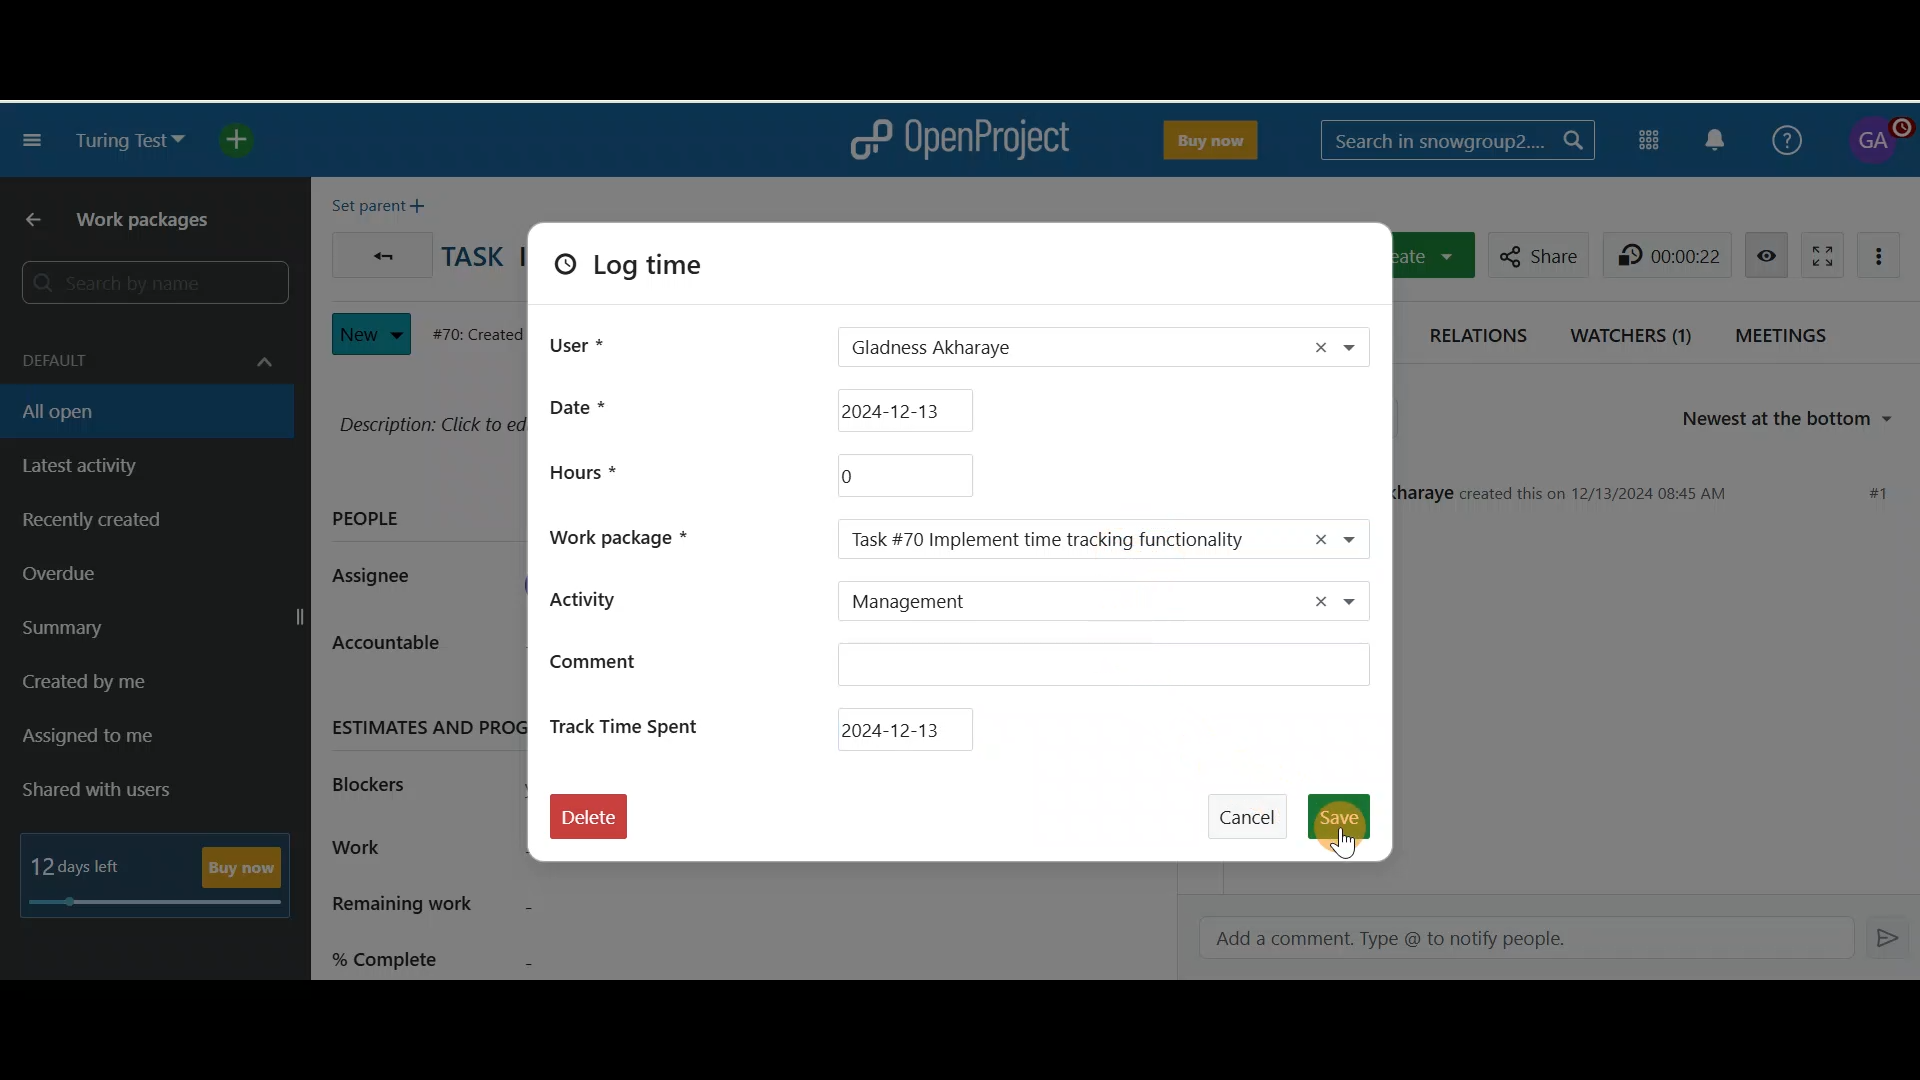 This screenshot has width=1920, height=1080. What do you see at coordinates (1362, 349) in the screenshot?
I see `User drop down` at bounding box center [1362, 349].